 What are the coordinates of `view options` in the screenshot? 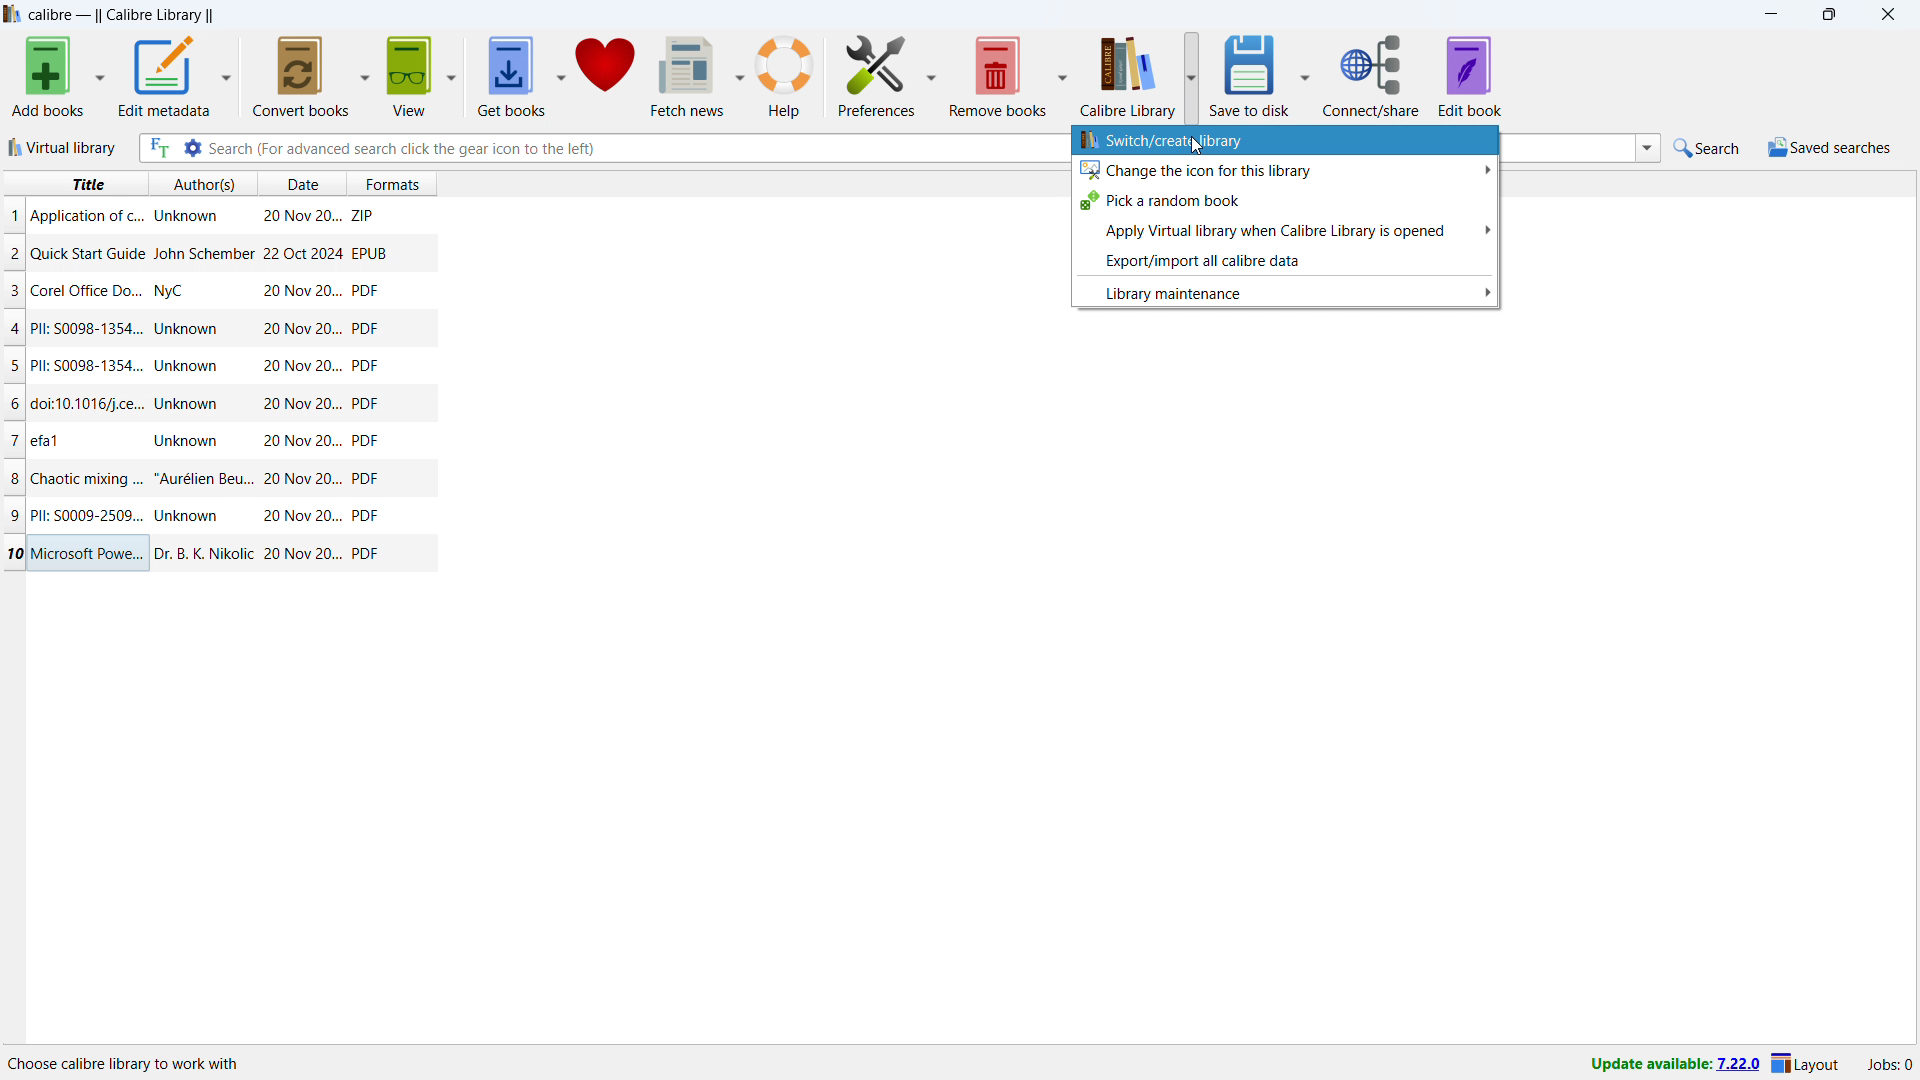 It's located at (453, 76).